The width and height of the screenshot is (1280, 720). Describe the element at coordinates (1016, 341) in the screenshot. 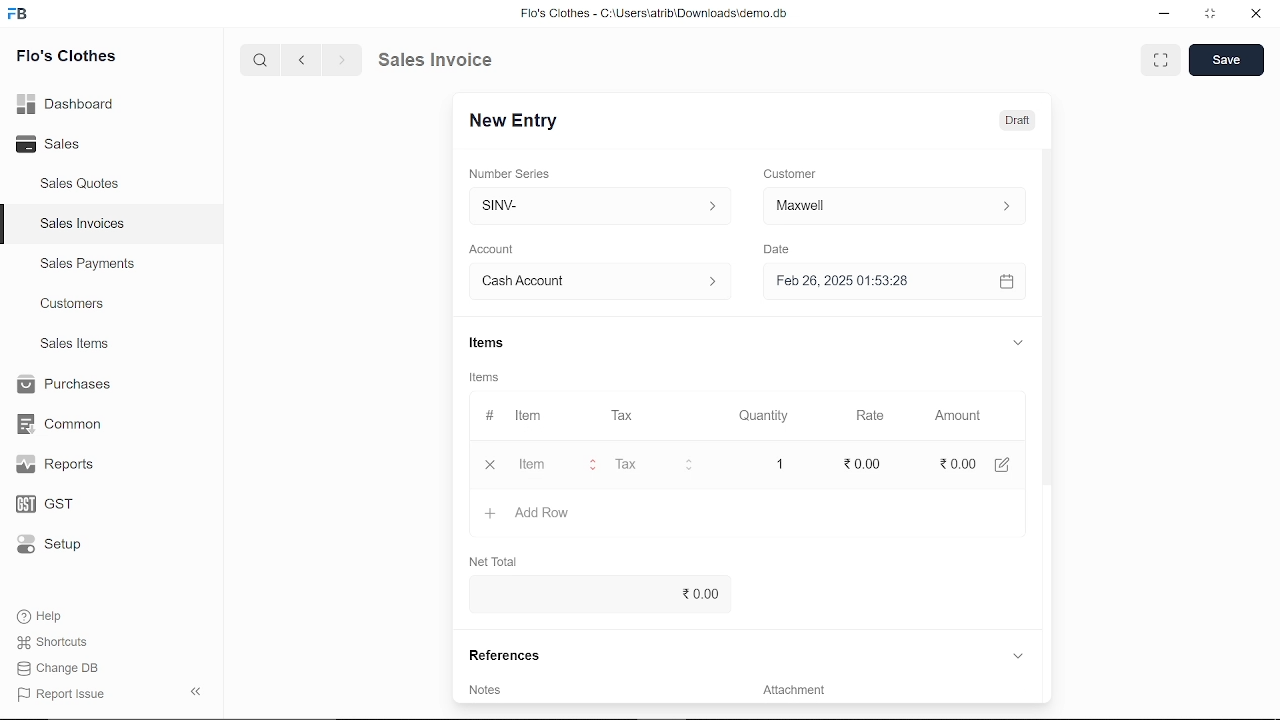

I see `expand` at that location.